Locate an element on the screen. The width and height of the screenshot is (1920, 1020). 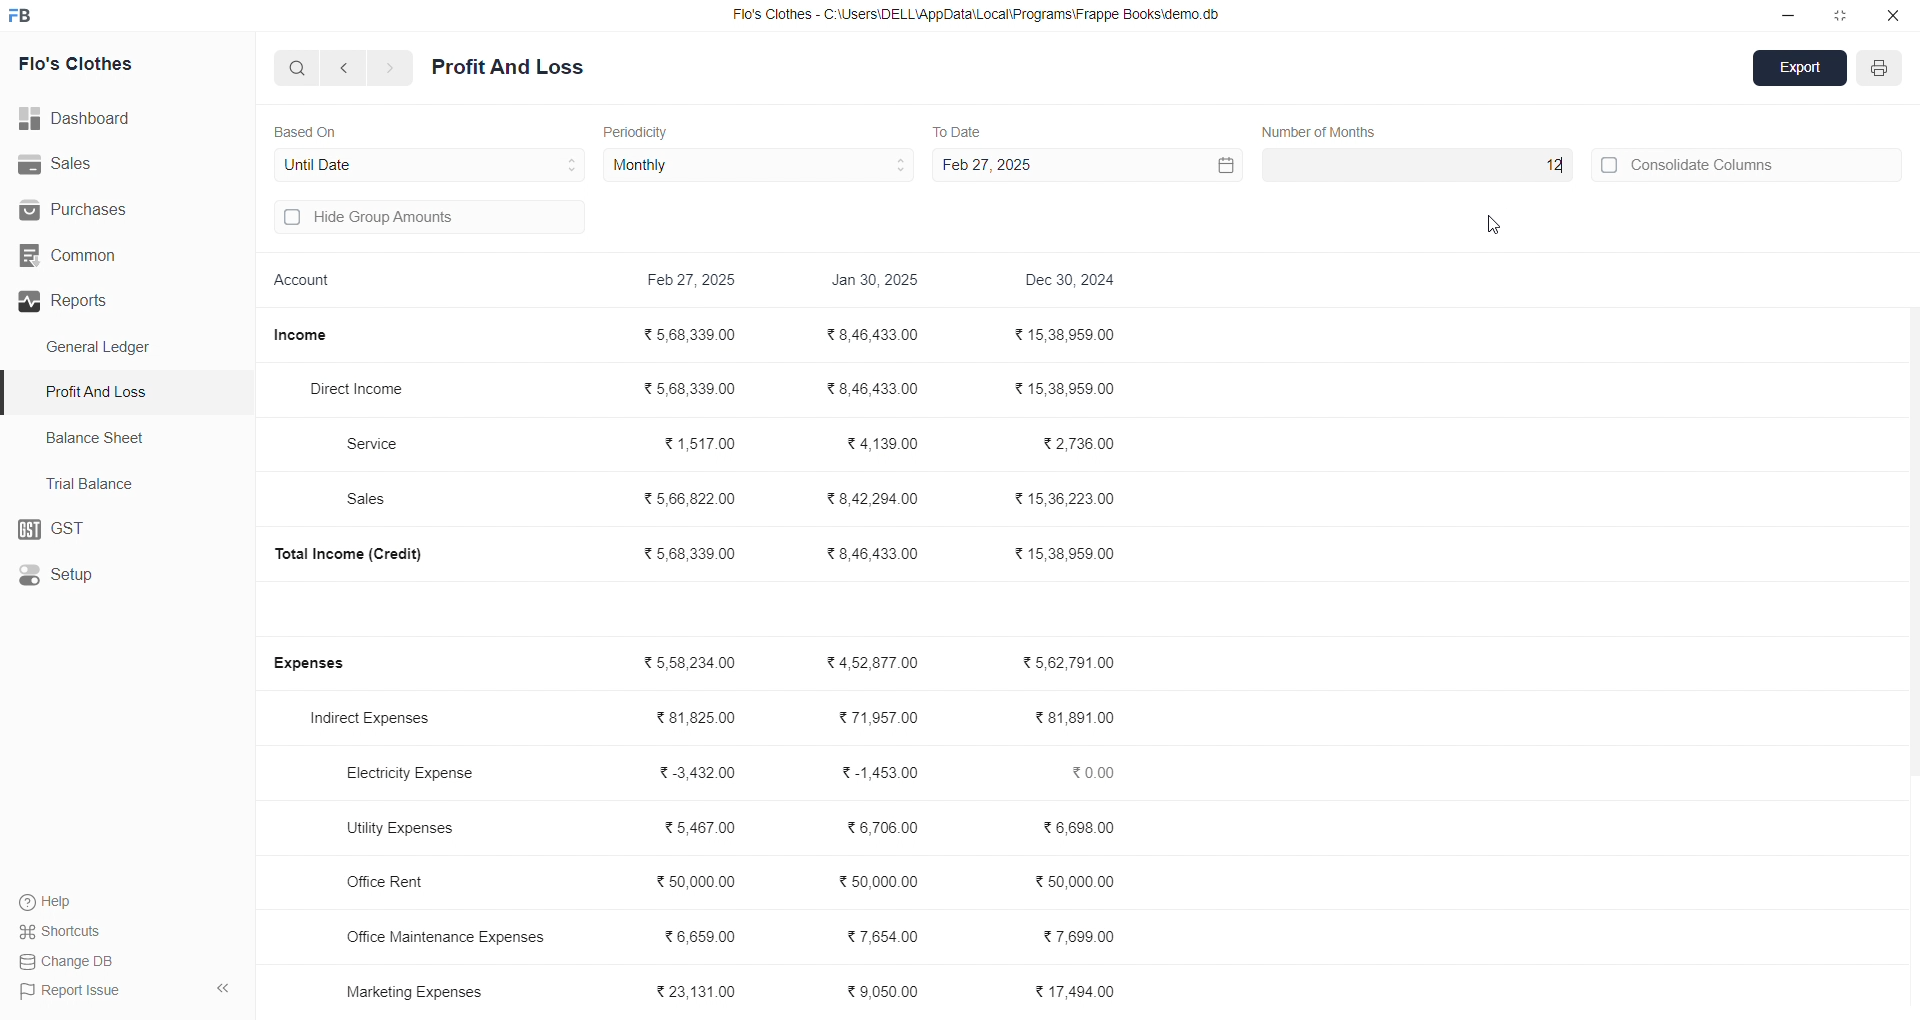
Dashboard is located at coordinates (85, 119).